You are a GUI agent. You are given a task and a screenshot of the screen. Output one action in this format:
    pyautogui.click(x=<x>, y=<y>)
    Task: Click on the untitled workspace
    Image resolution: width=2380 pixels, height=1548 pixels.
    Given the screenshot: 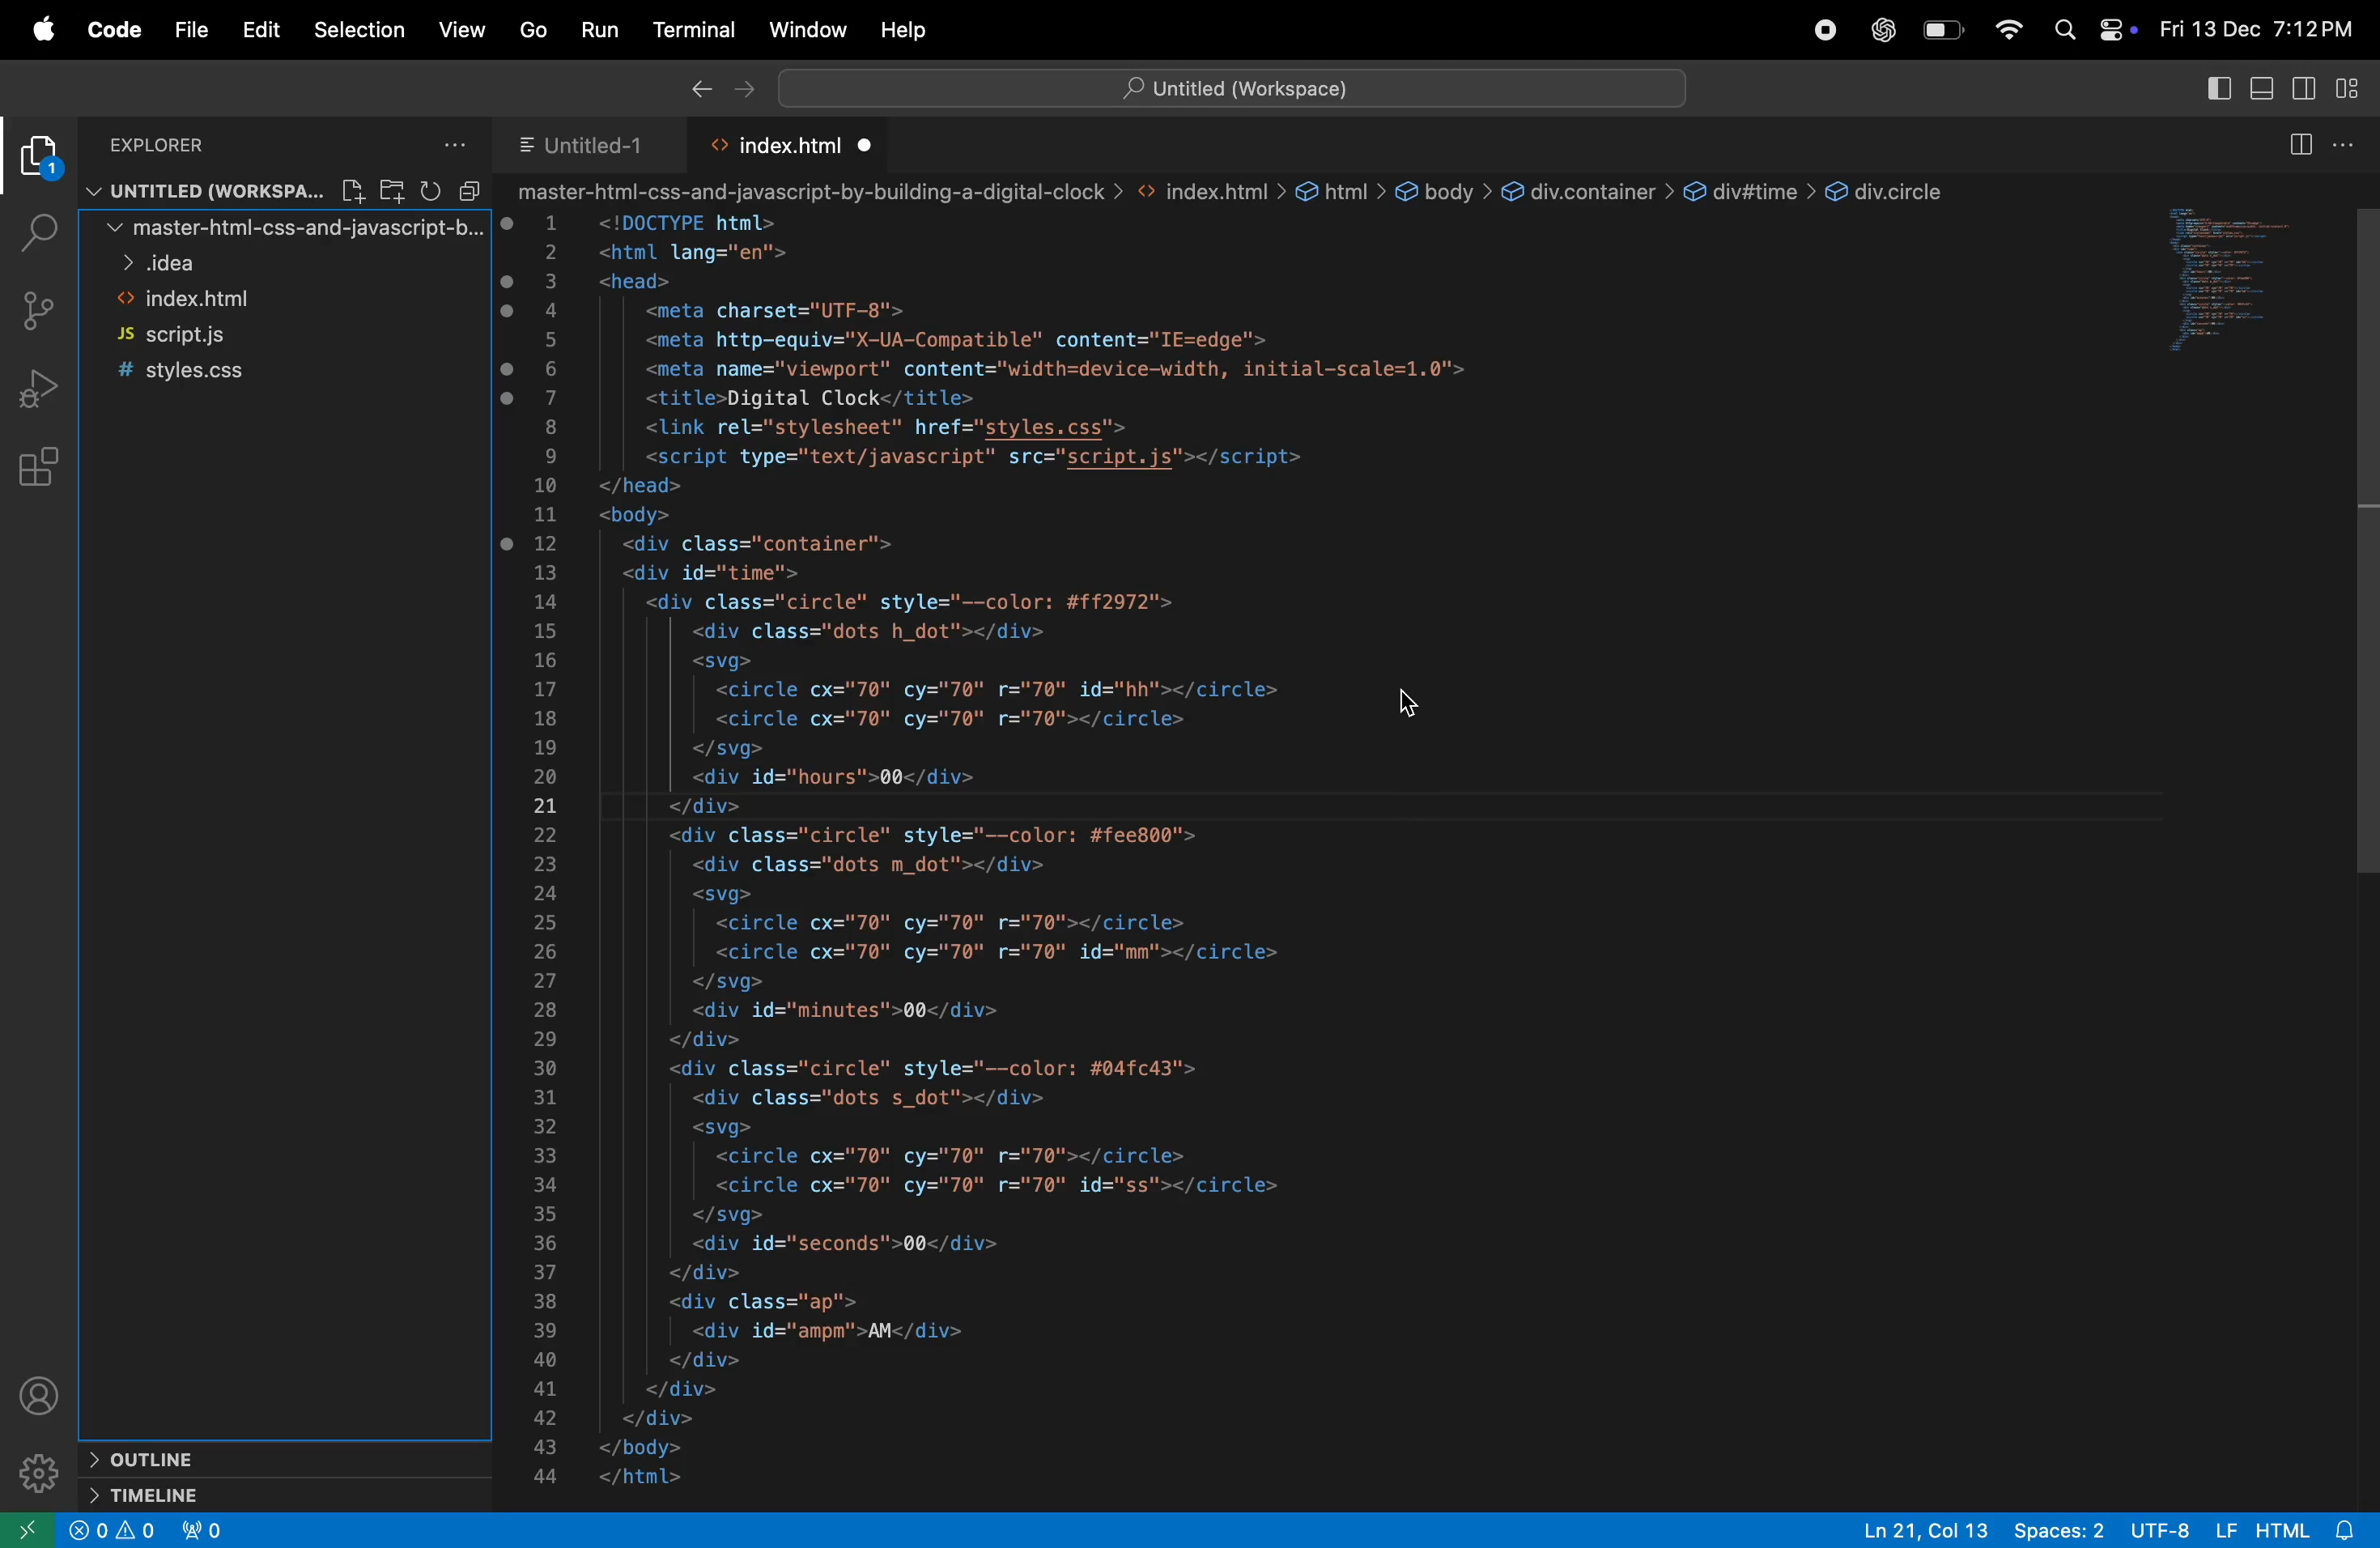 What is the action you would take?
    pyautogui.click(x=1231, y=86)
    